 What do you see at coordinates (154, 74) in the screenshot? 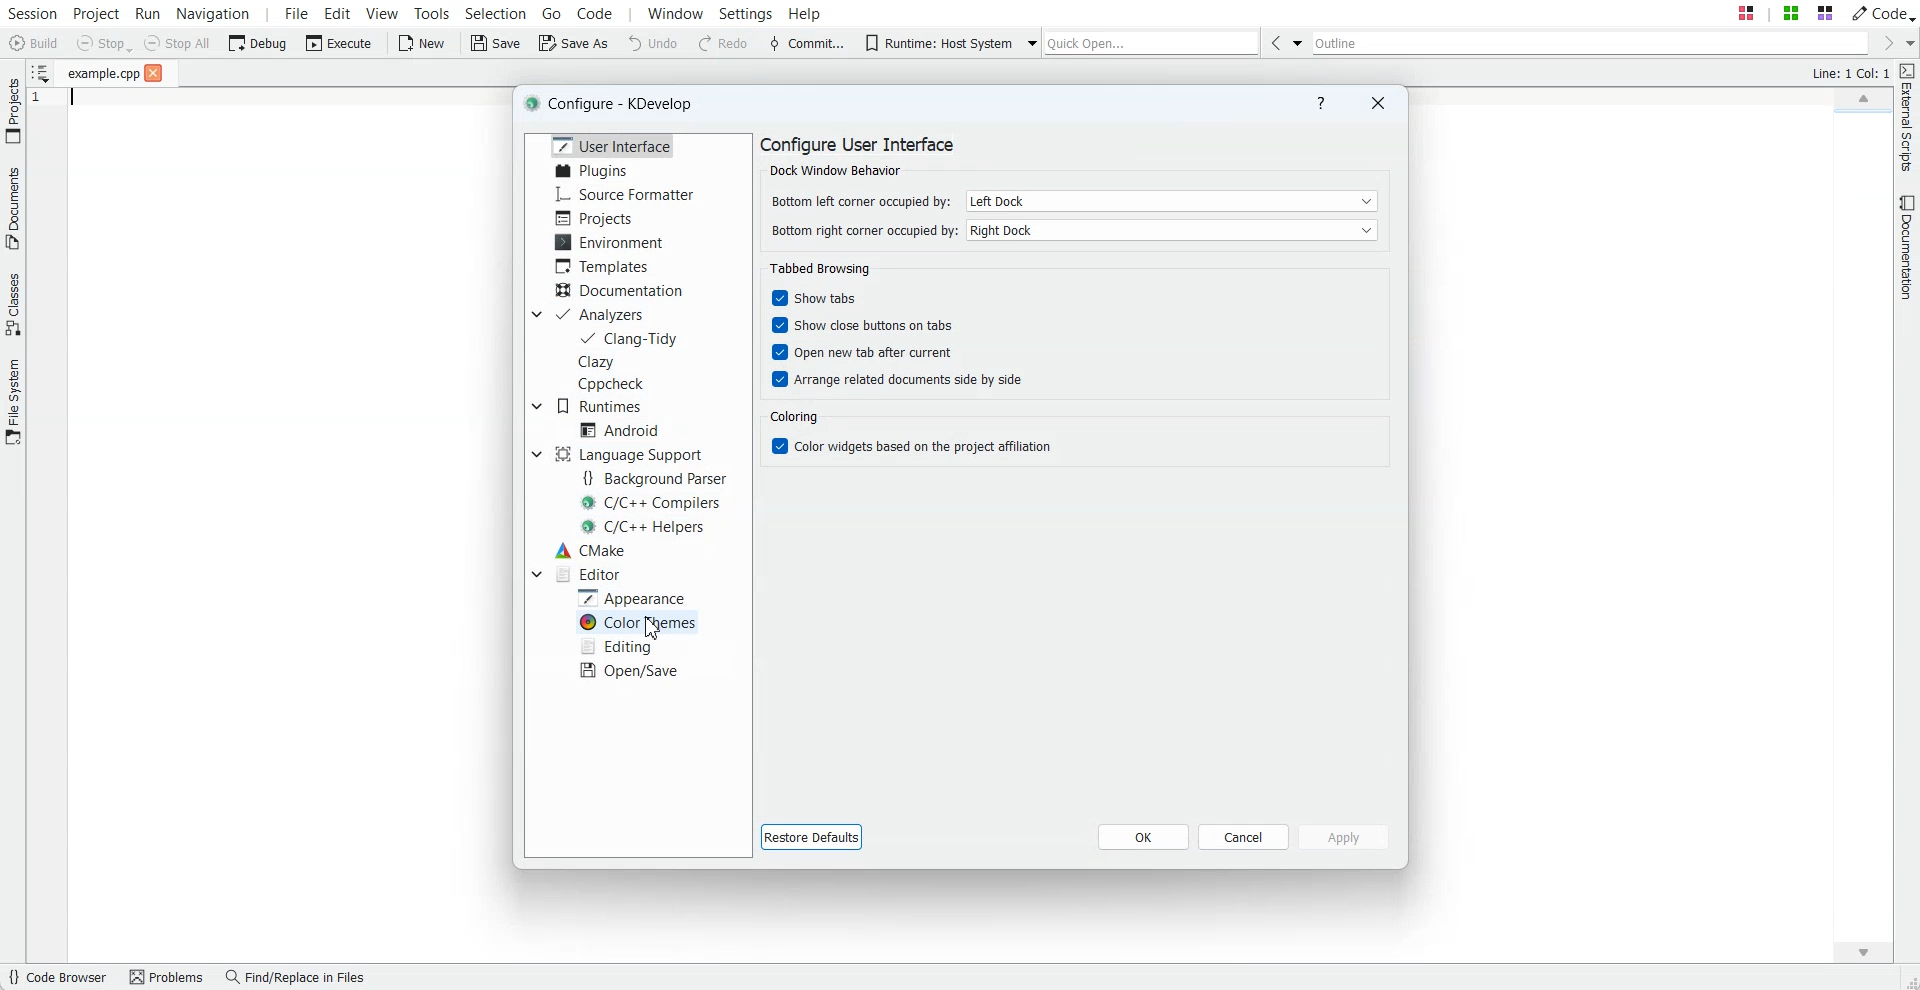
I see `close` at bounding box center [154, 74].